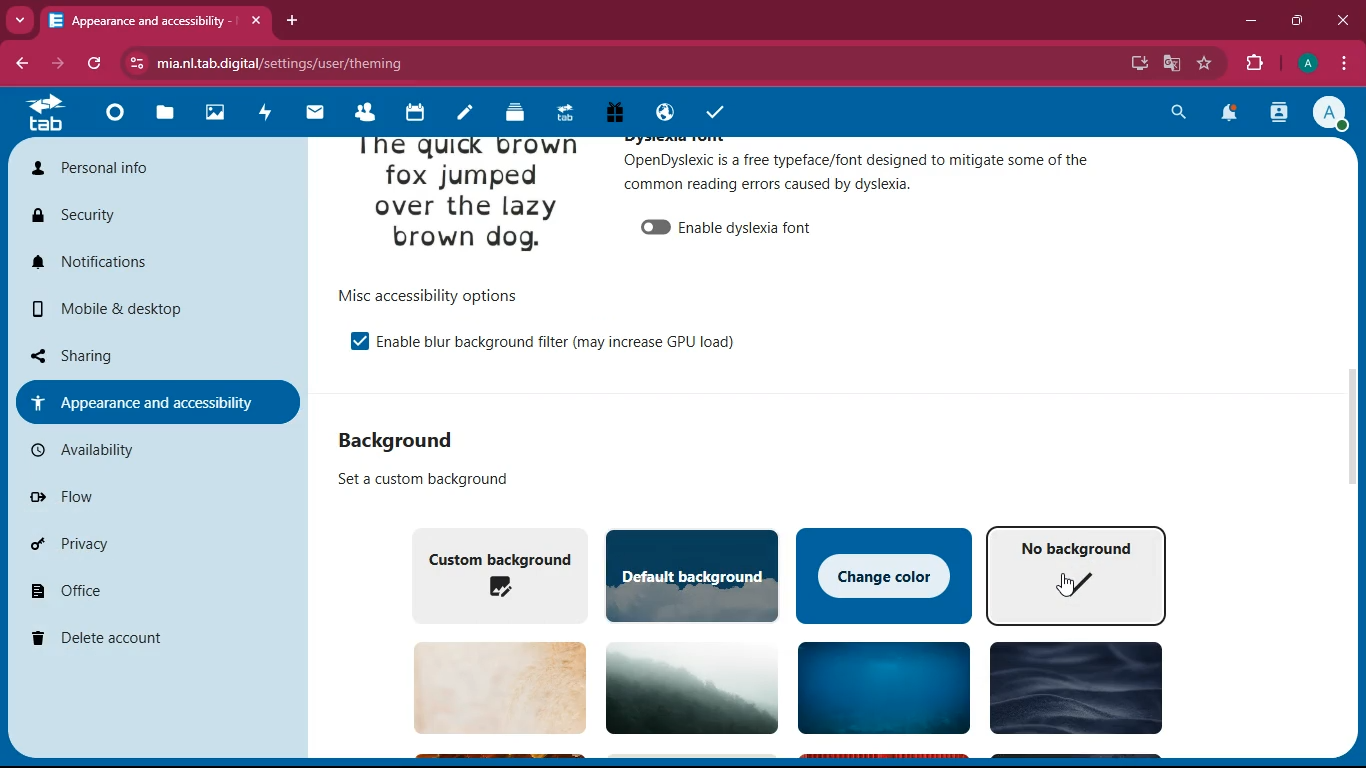  What do you see at coordinates (1251, 21) in the screenshot?
I see `minimize` at bounding box center [1251, 21].